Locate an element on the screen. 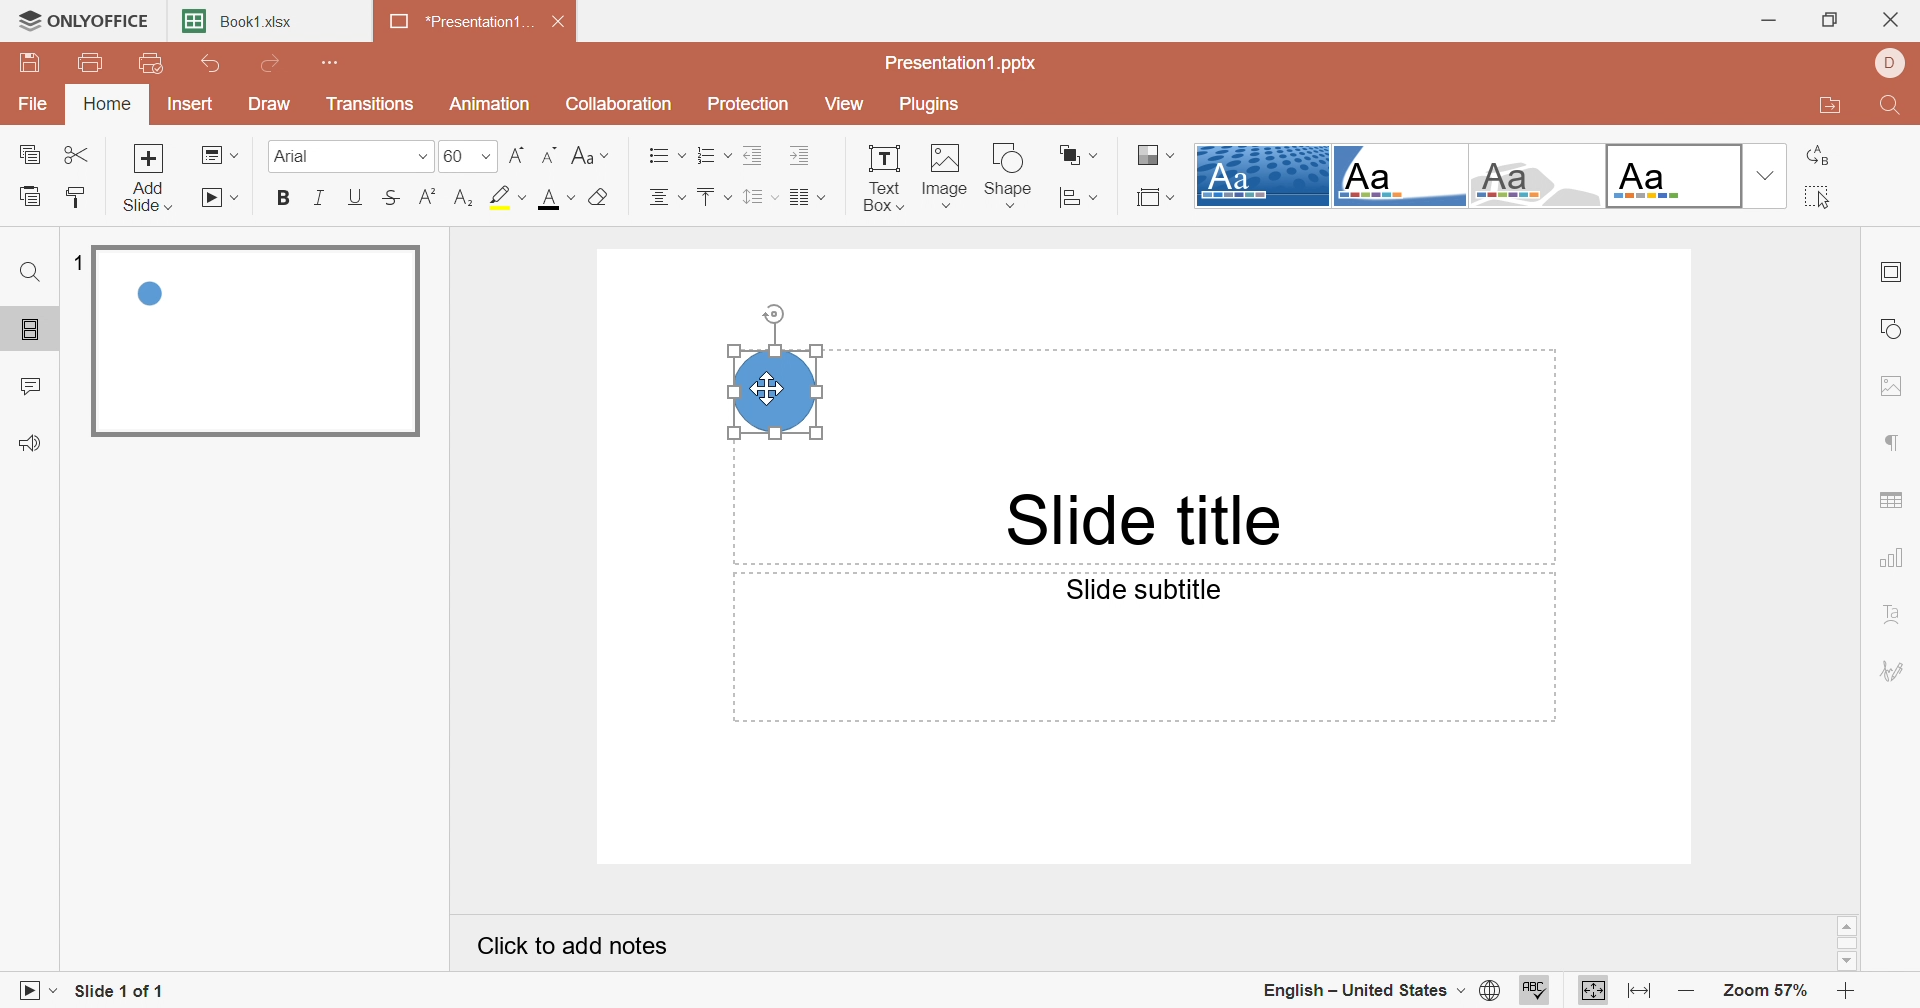 The height and width of the screenshot is (1008, 1920). Insert is located at coordinates (189, 102).